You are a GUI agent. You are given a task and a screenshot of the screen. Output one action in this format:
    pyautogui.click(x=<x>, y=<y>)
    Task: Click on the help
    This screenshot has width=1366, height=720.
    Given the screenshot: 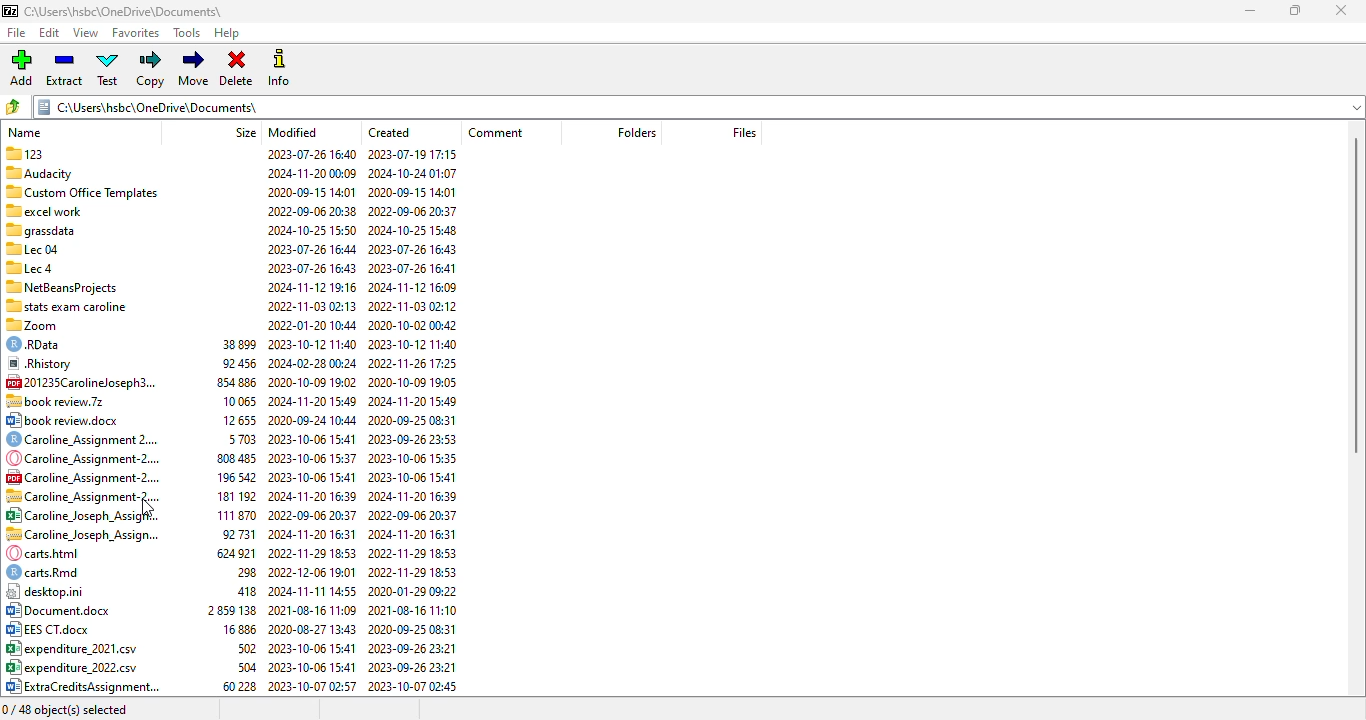 What is the action you would take?
    pyautogui.click(x=226, y=33)
    